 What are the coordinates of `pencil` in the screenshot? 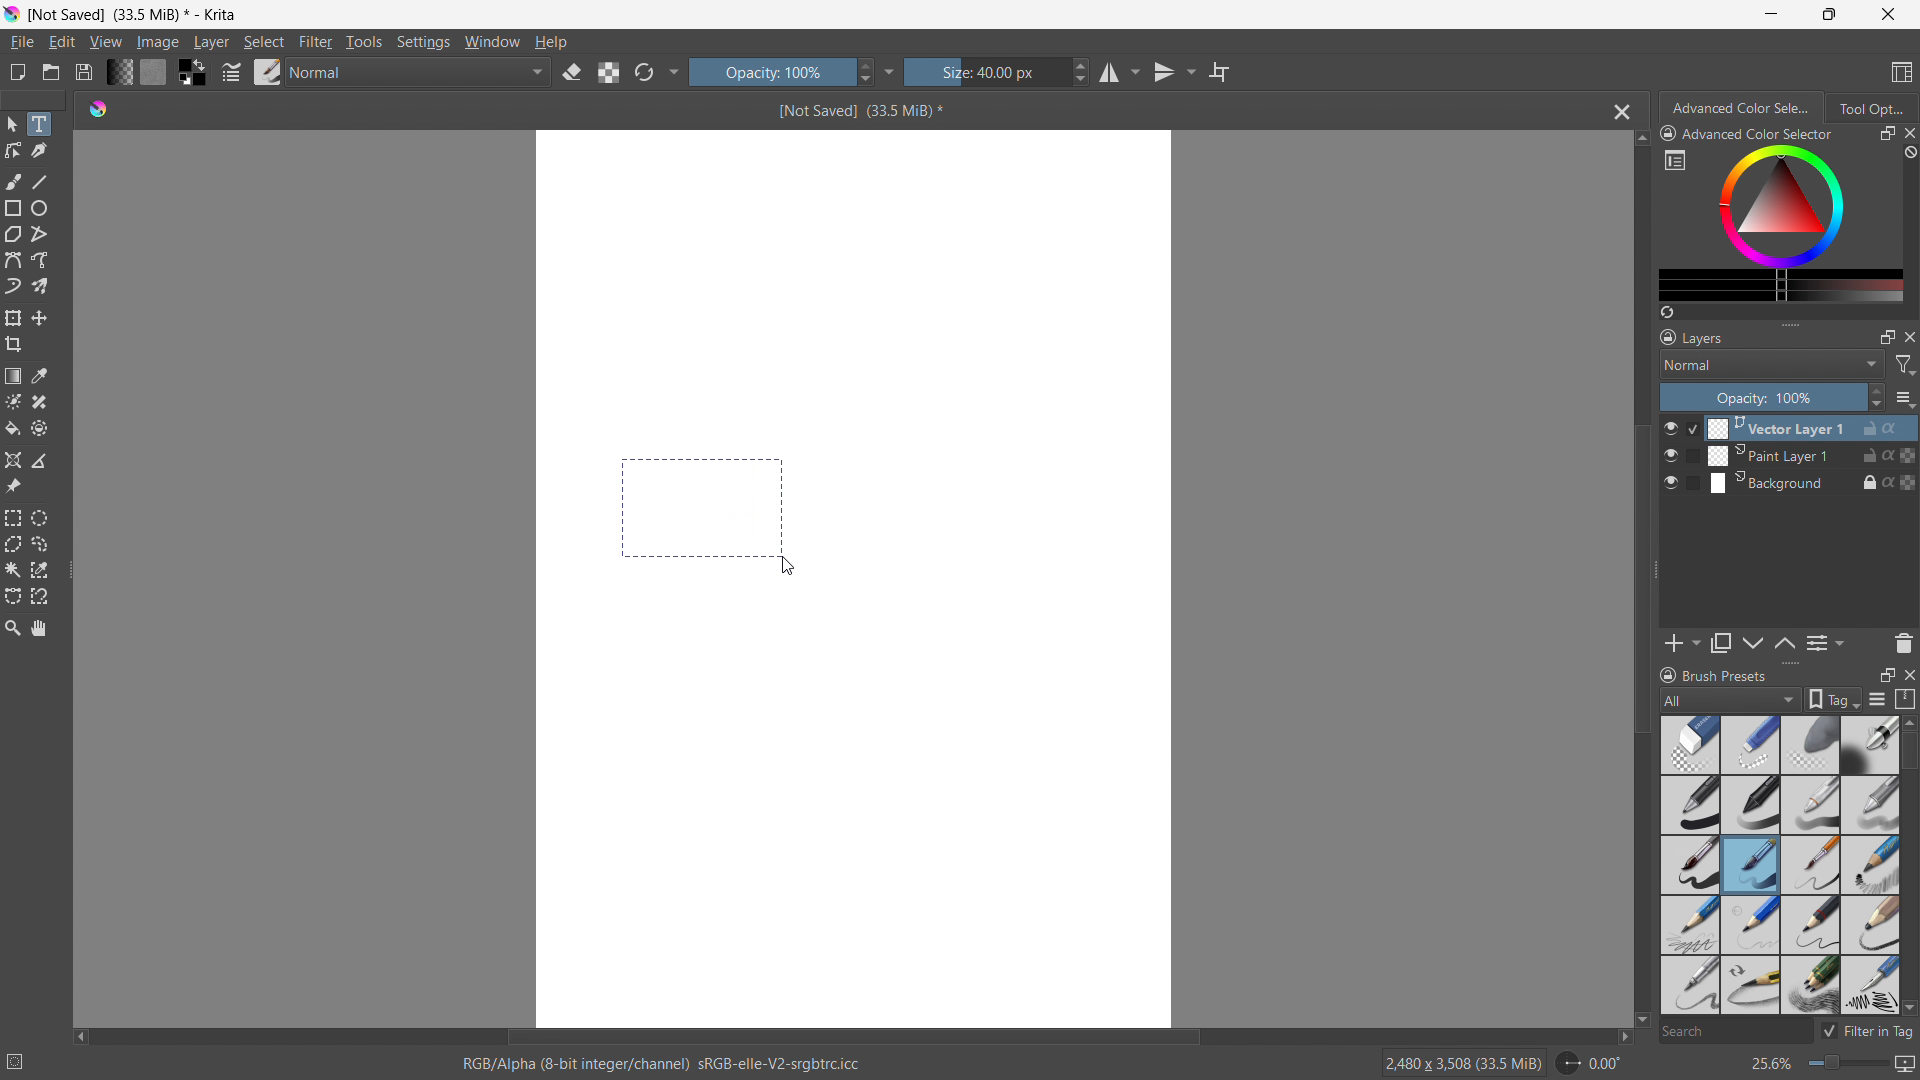 It's located at (1811, 805).